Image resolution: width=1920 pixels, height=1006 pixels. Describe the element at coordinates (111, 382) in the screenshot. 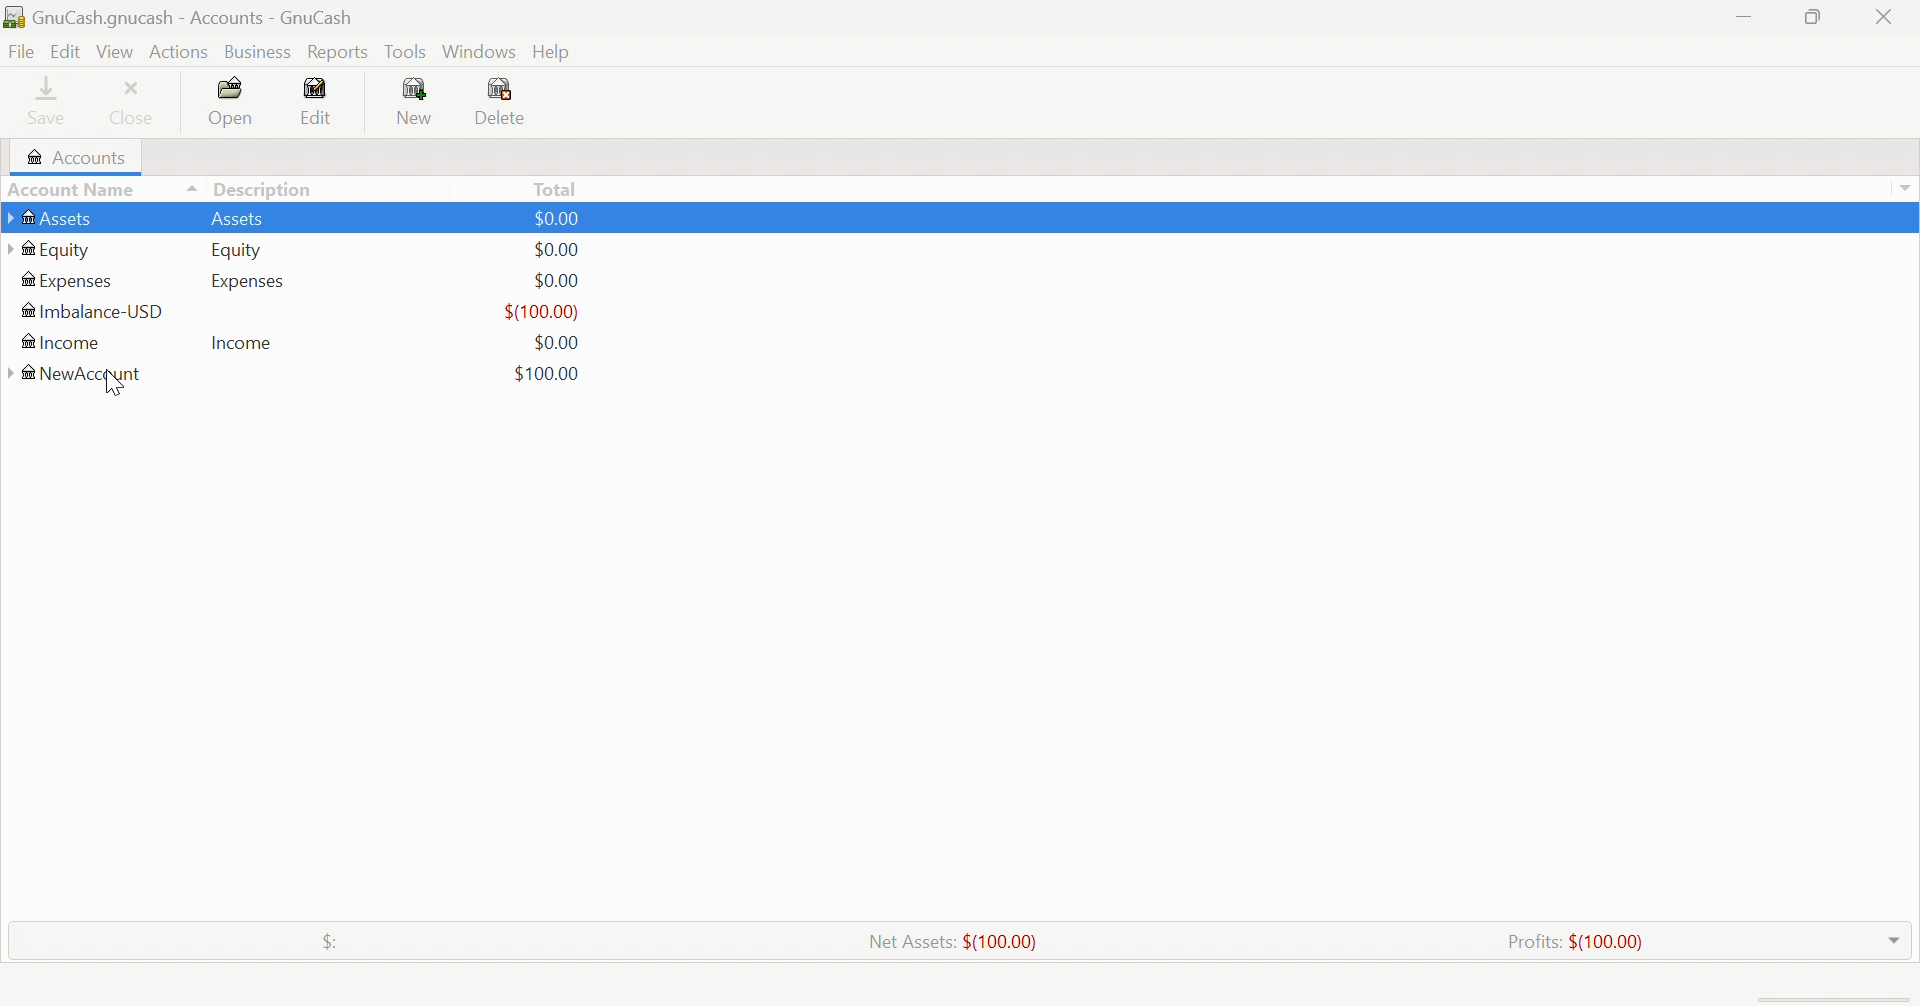

I see `cursor` at that location.